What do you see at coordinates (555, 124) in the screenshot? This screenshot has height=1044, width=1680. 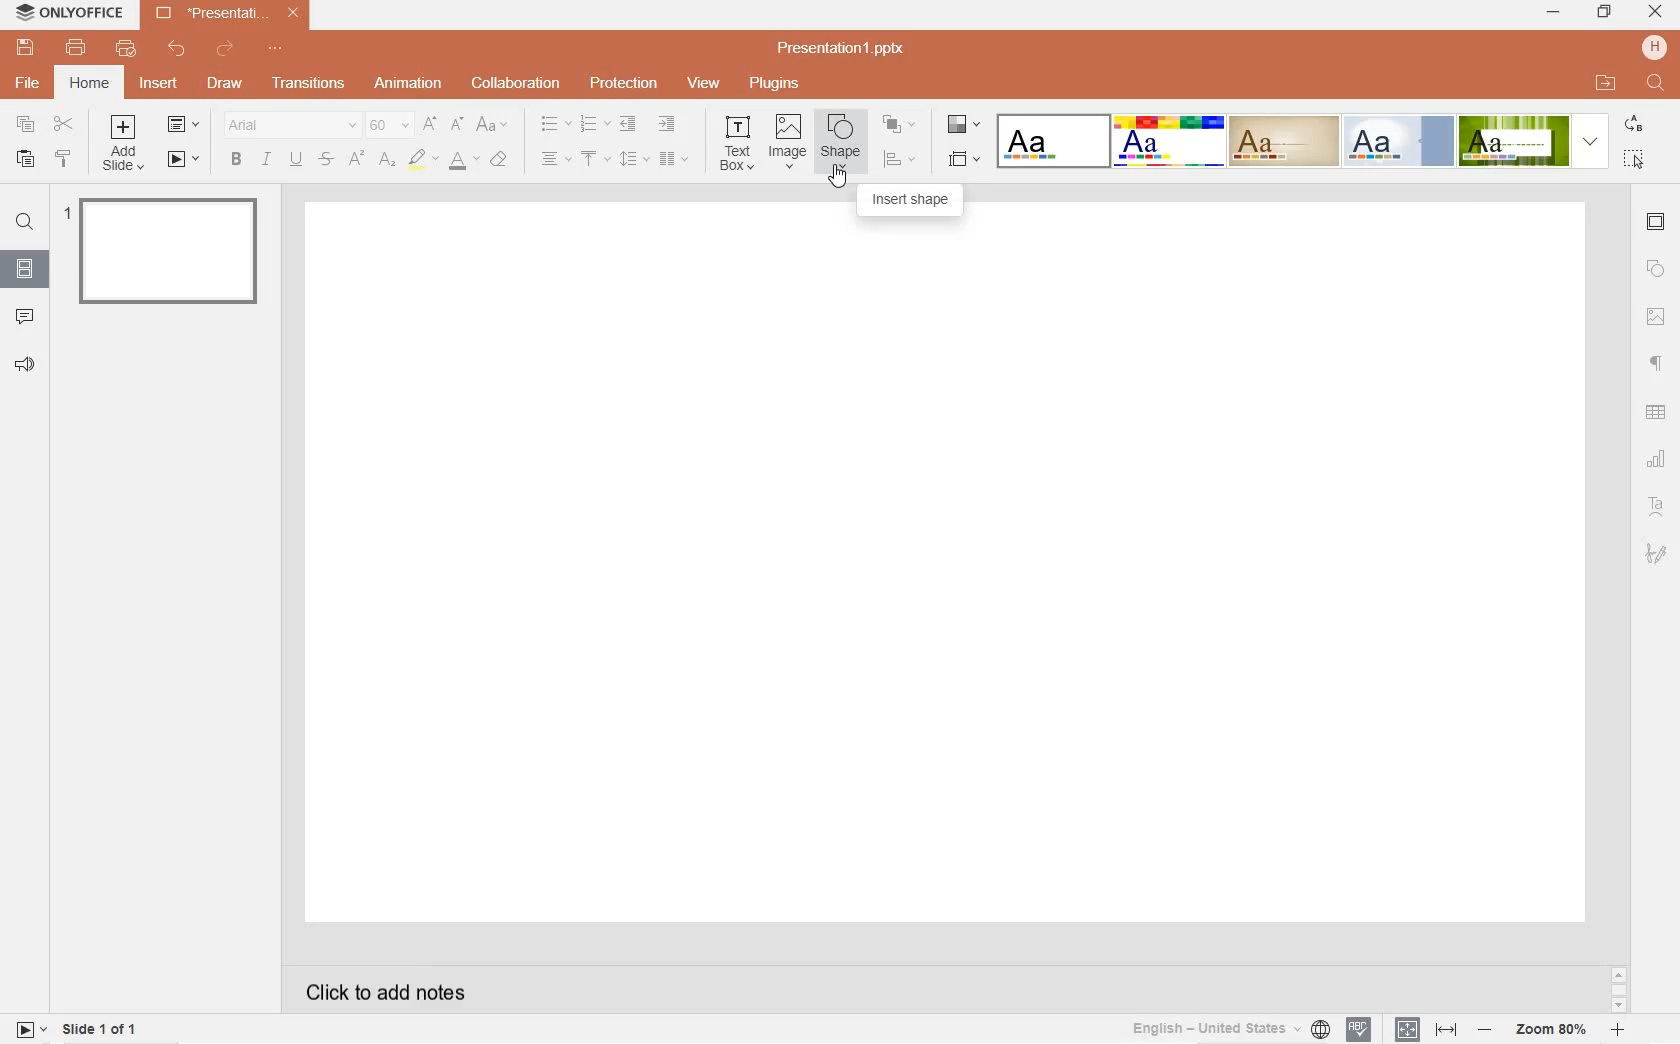 I see `bullet` at bounding box center [555, 124].